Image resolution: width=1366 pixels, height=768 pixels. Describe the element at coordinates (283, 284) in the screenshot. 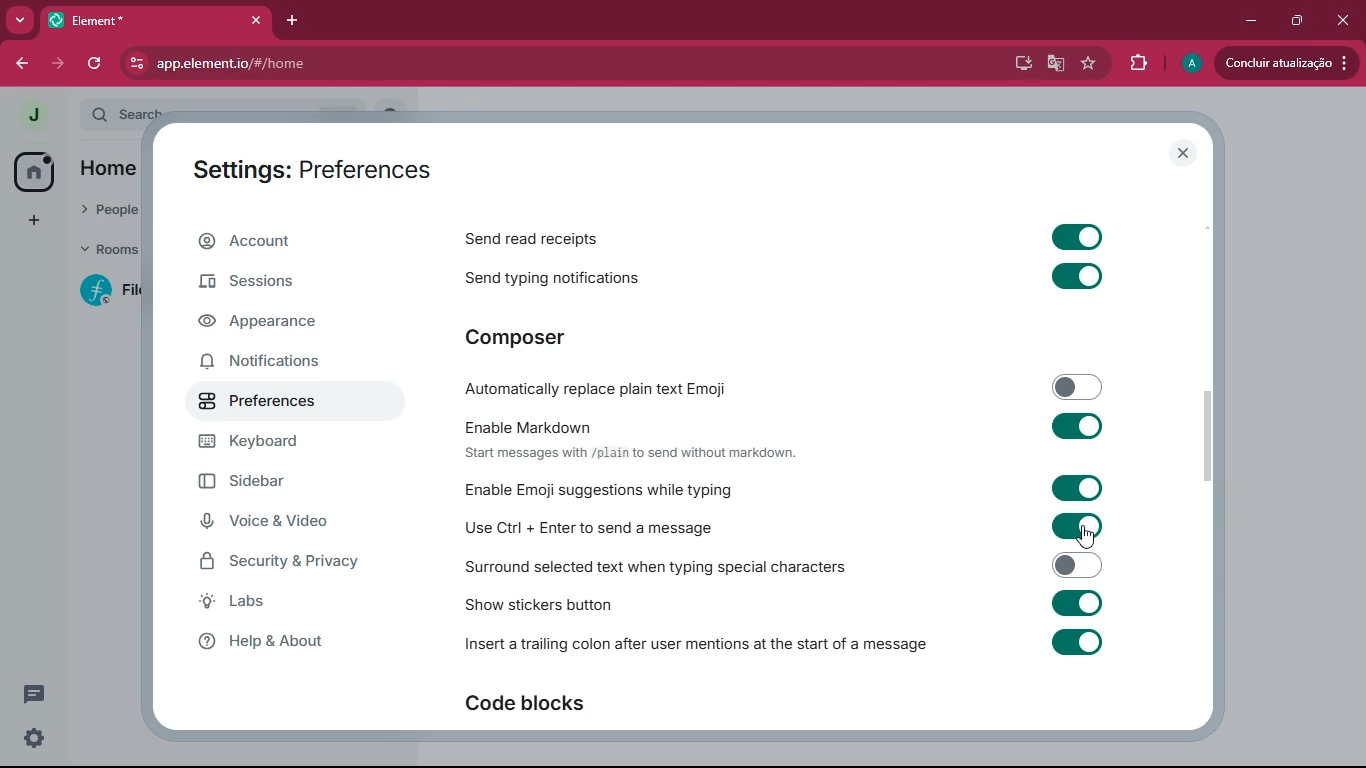

I see `sessions` at that location.